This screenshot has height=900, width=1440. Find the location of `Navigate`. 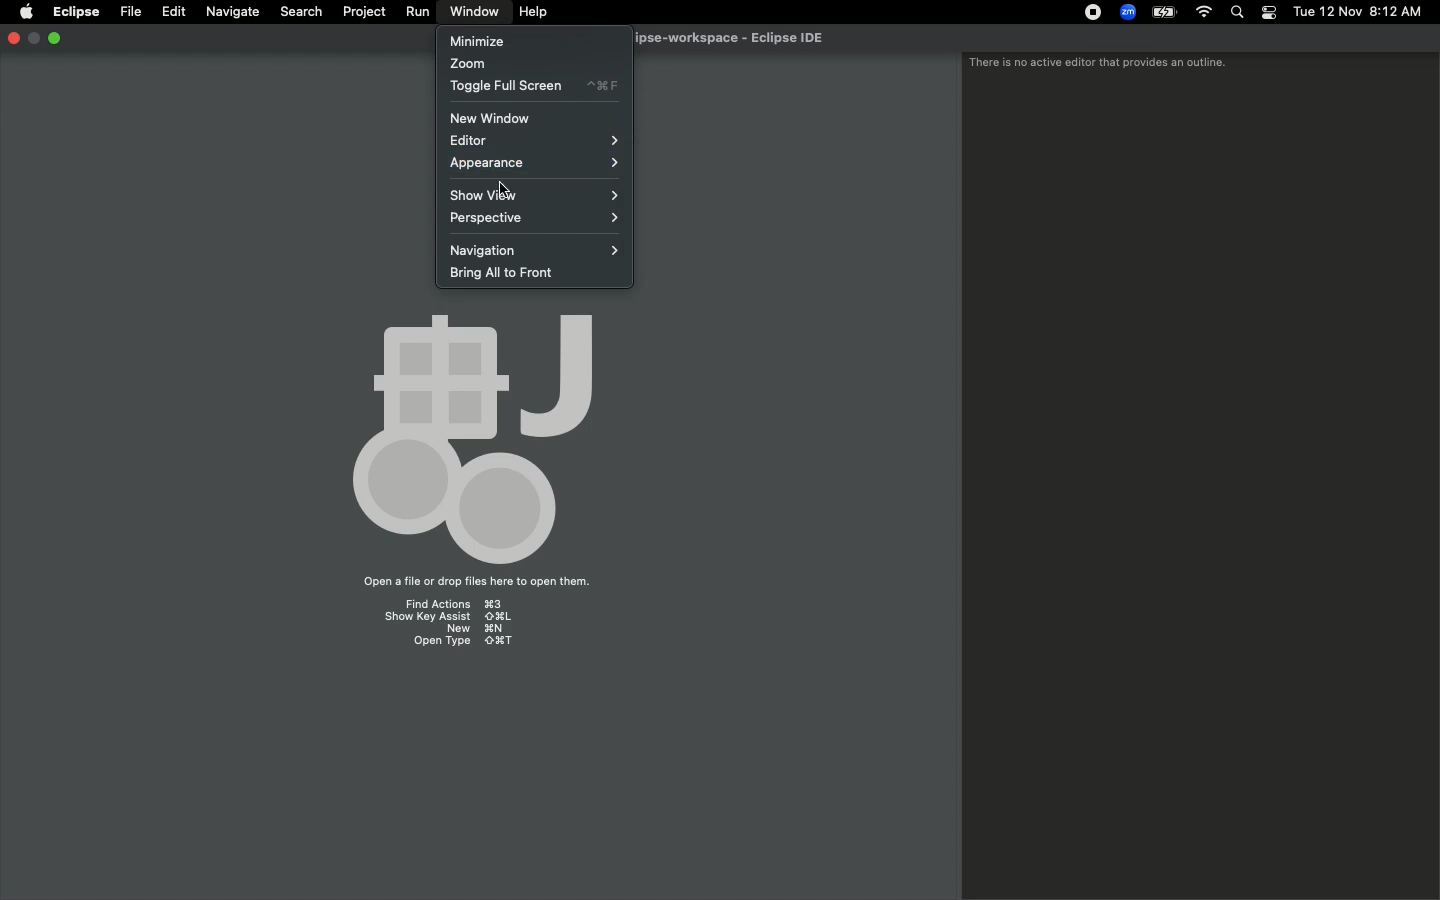

Navigate is located at coordinates (230, 12).